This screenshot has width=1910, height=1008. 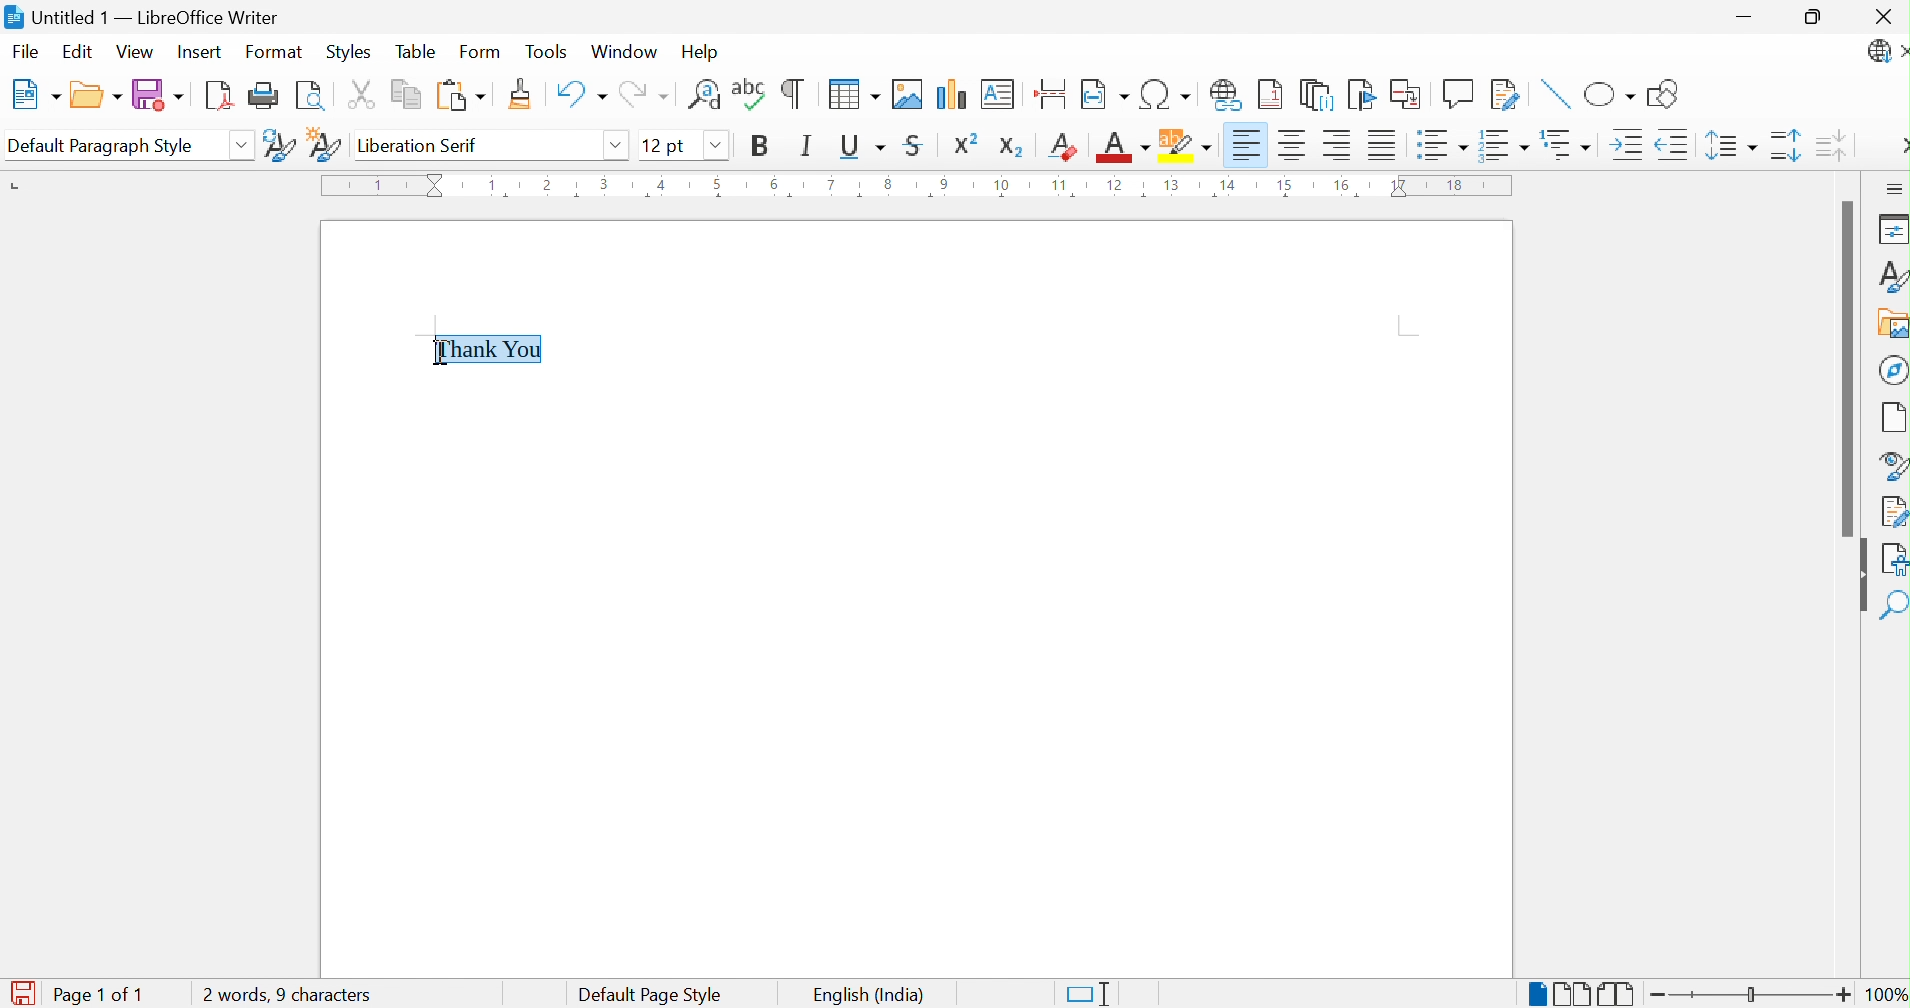 What do you see at coordinates (1659, 996) in the screenshot?
I see `Zoom Out` at bounding box center [1659, 996].